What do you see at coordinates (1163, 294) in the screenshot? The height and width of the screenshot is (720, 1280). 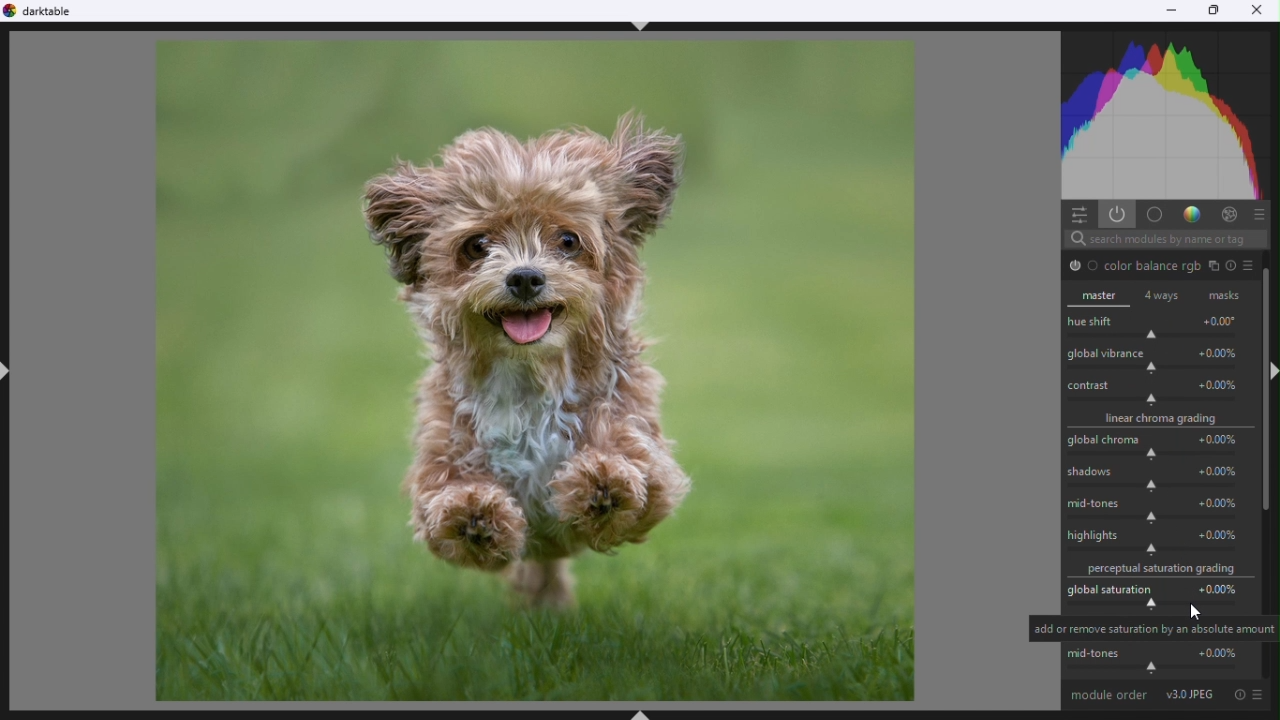 I see `4 ways` at bounding box center [1163, 294].